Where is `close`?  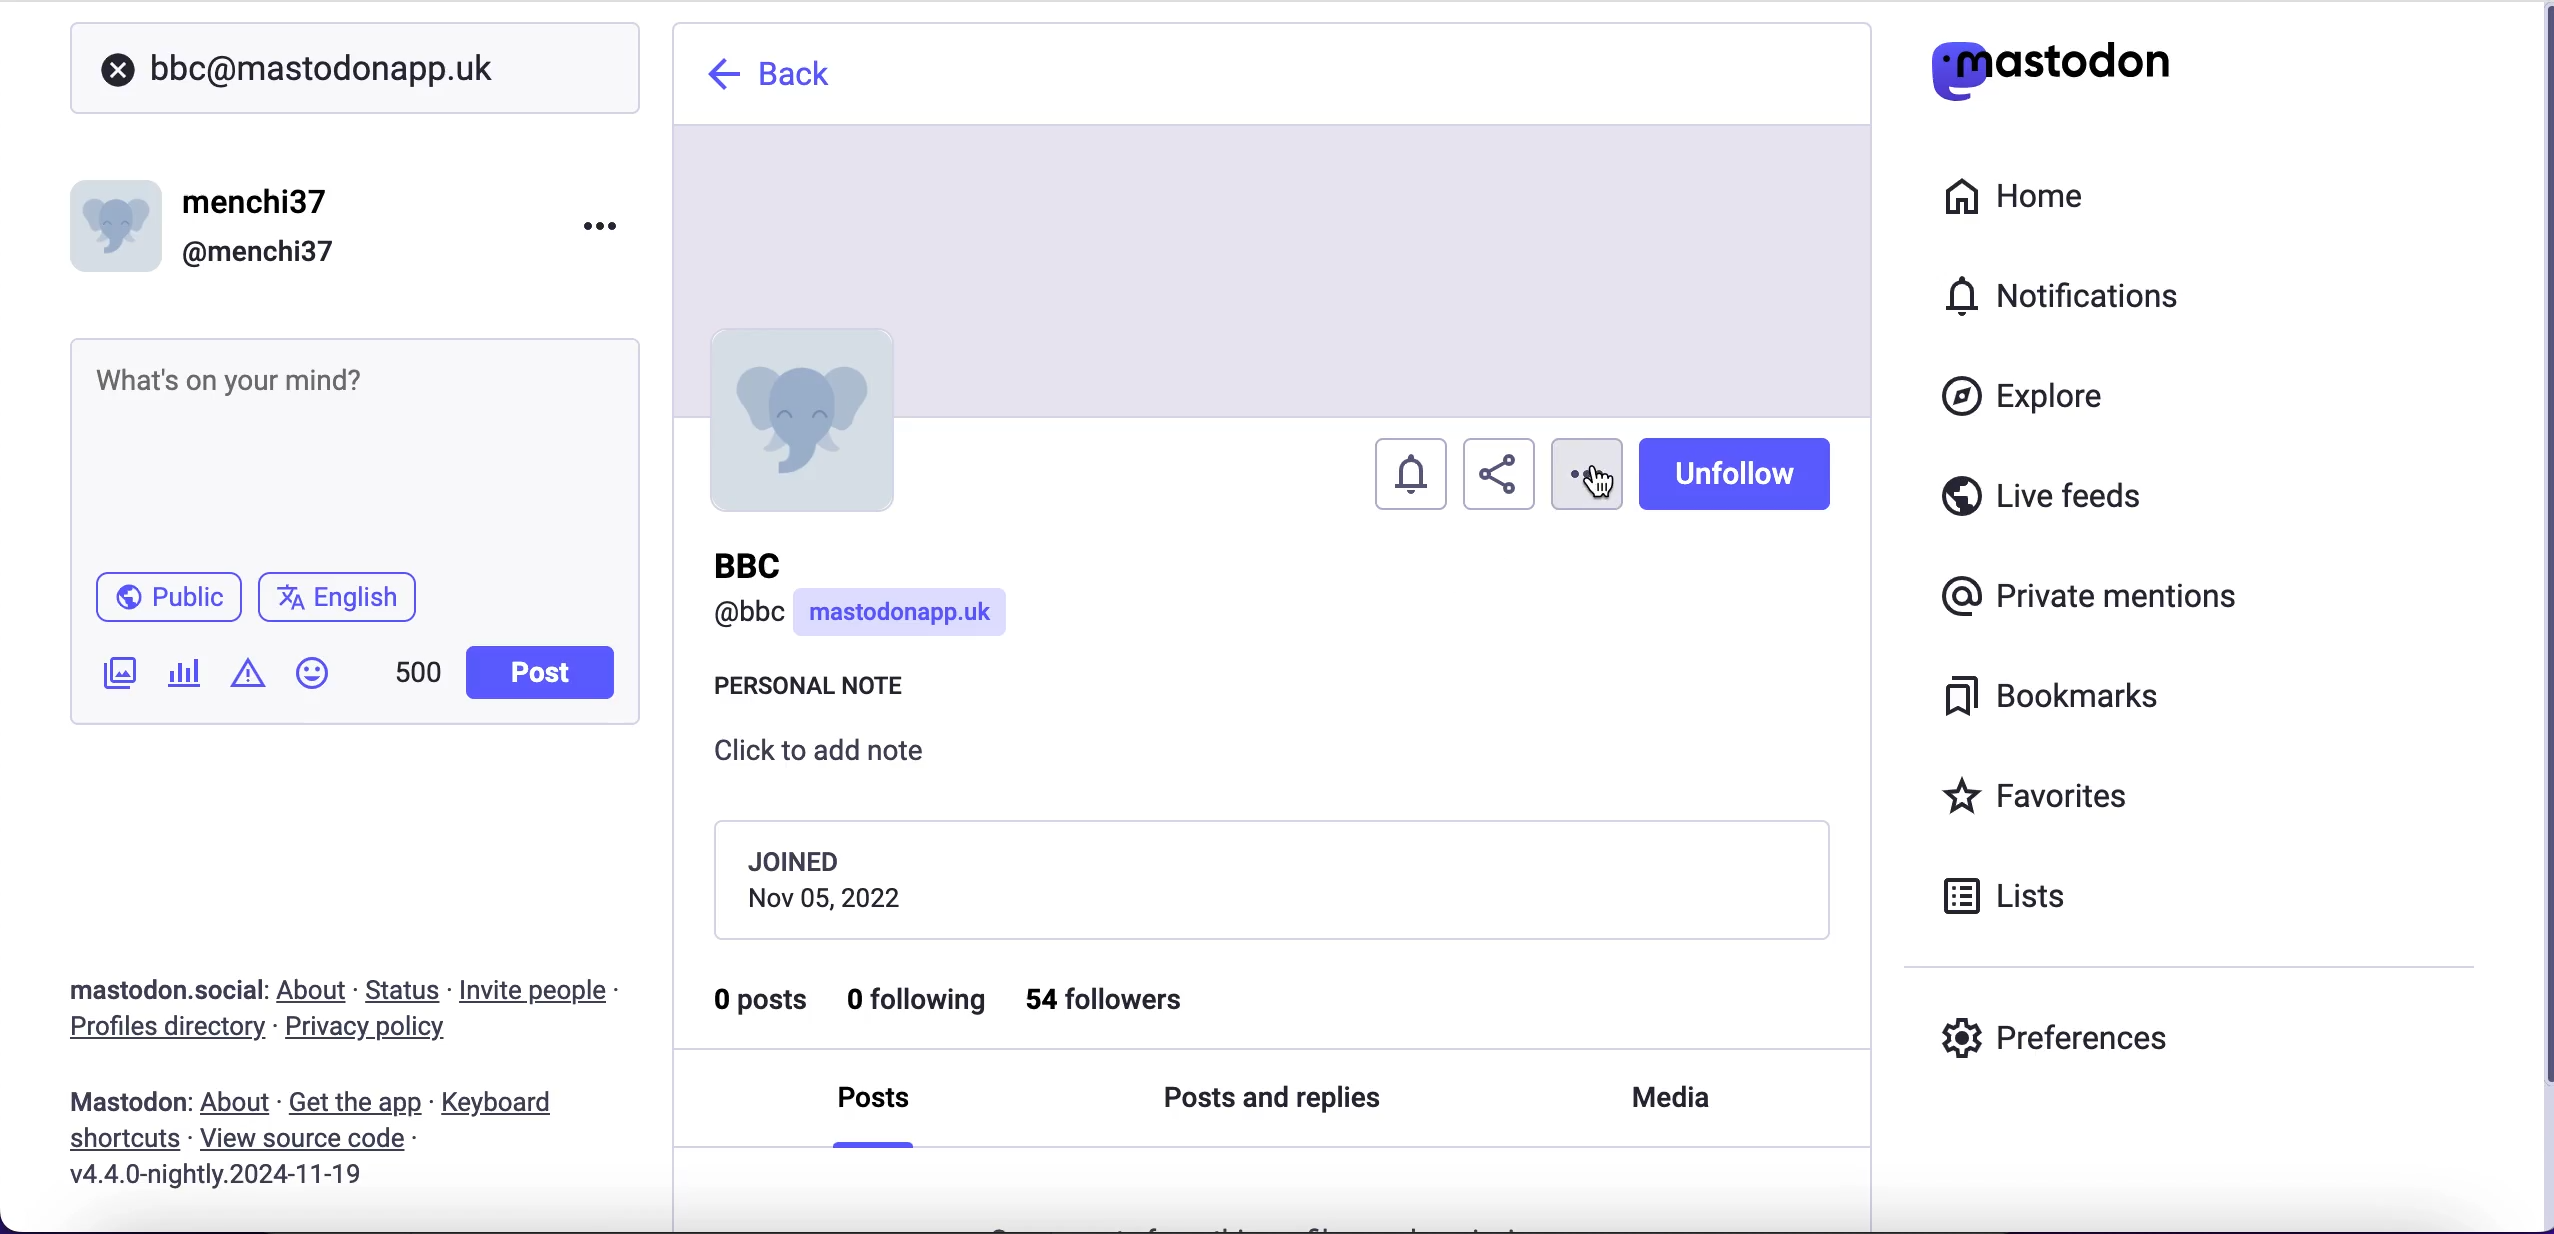 close is located at coordinates (118, 71).